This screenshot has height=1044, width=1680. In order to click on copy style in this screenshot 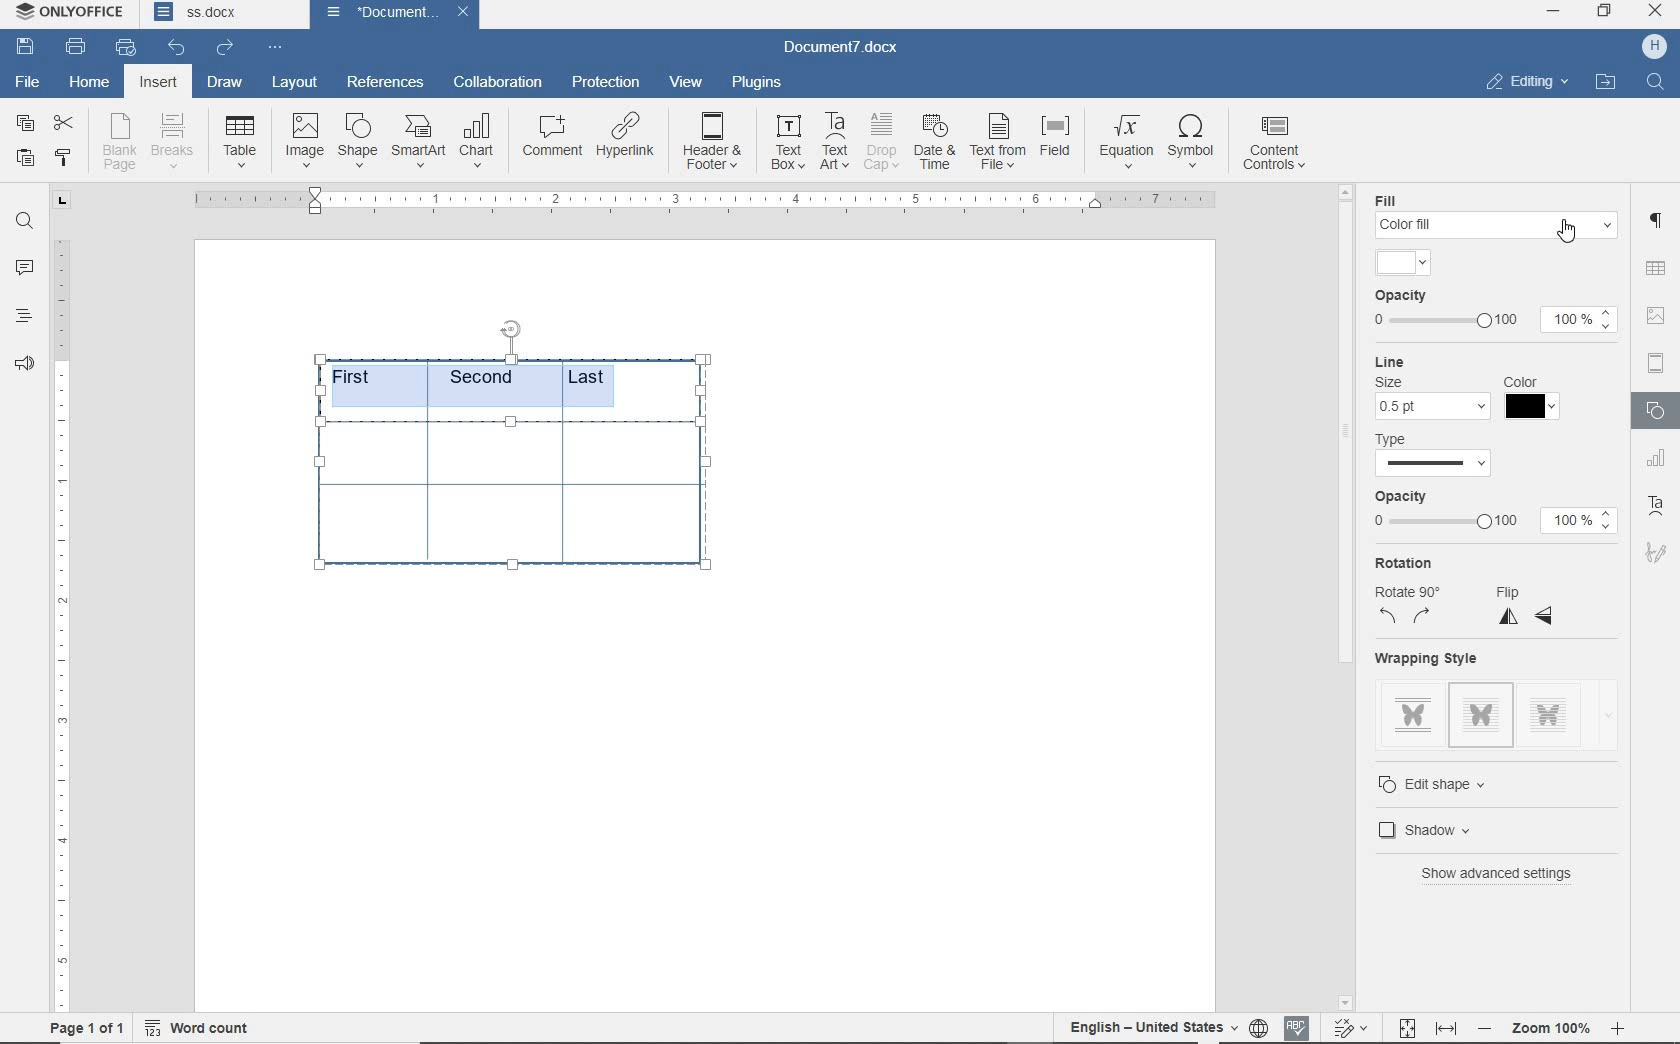, I will do `click(61, 158)`.